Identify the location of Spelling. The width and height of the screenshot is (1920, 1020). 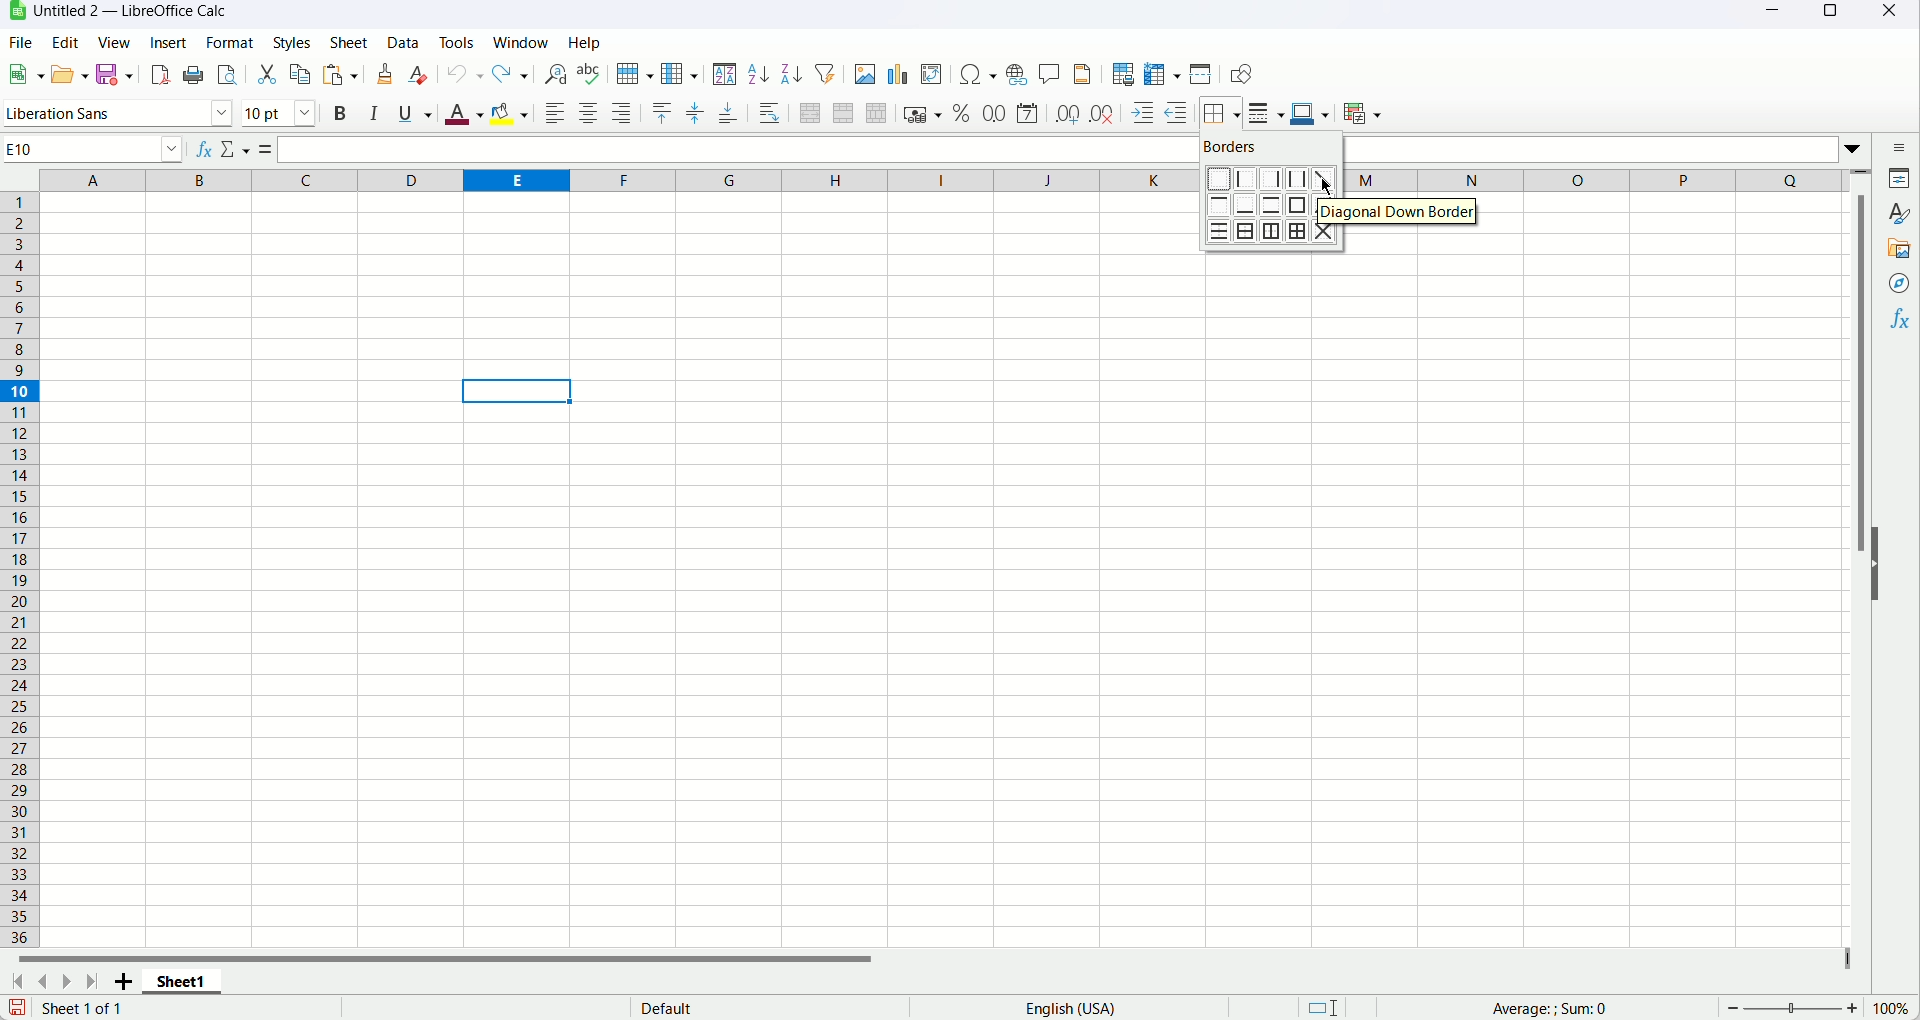
(590, 74).